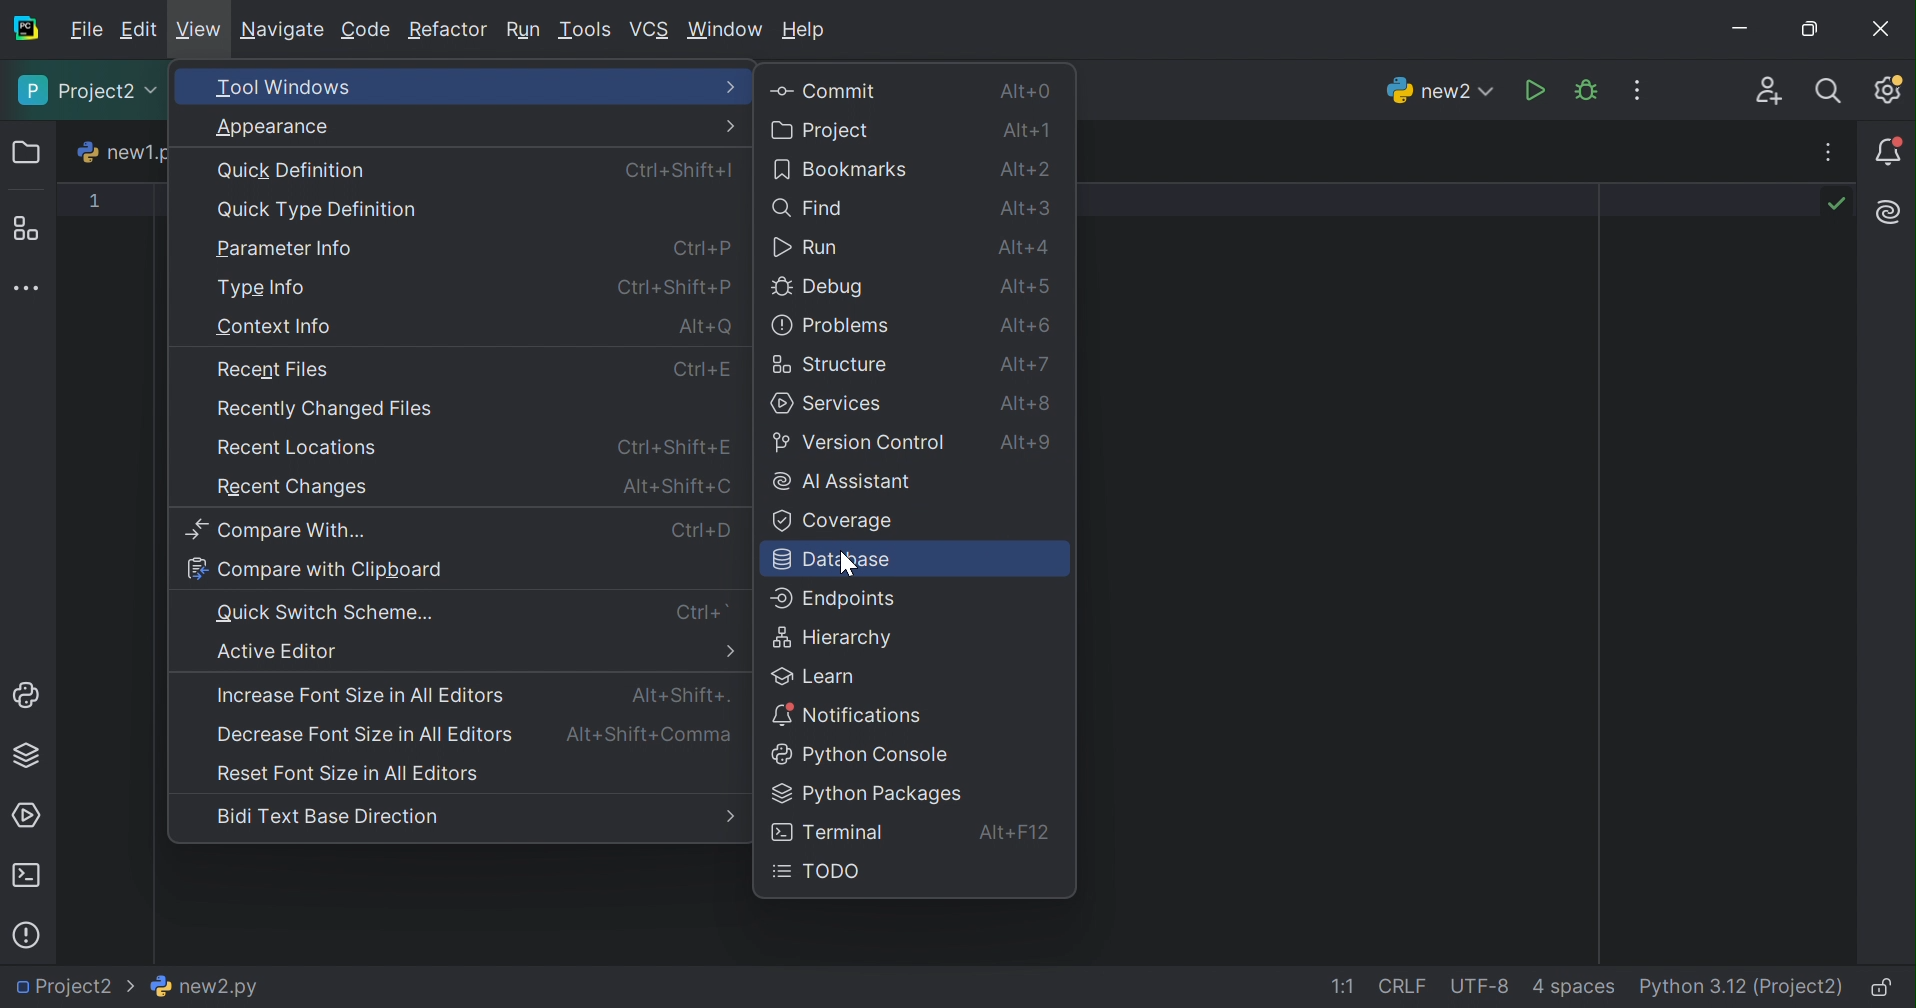  Describe the element at coordinates (862, 442) in the screenshot. I see `Version control` at that location.